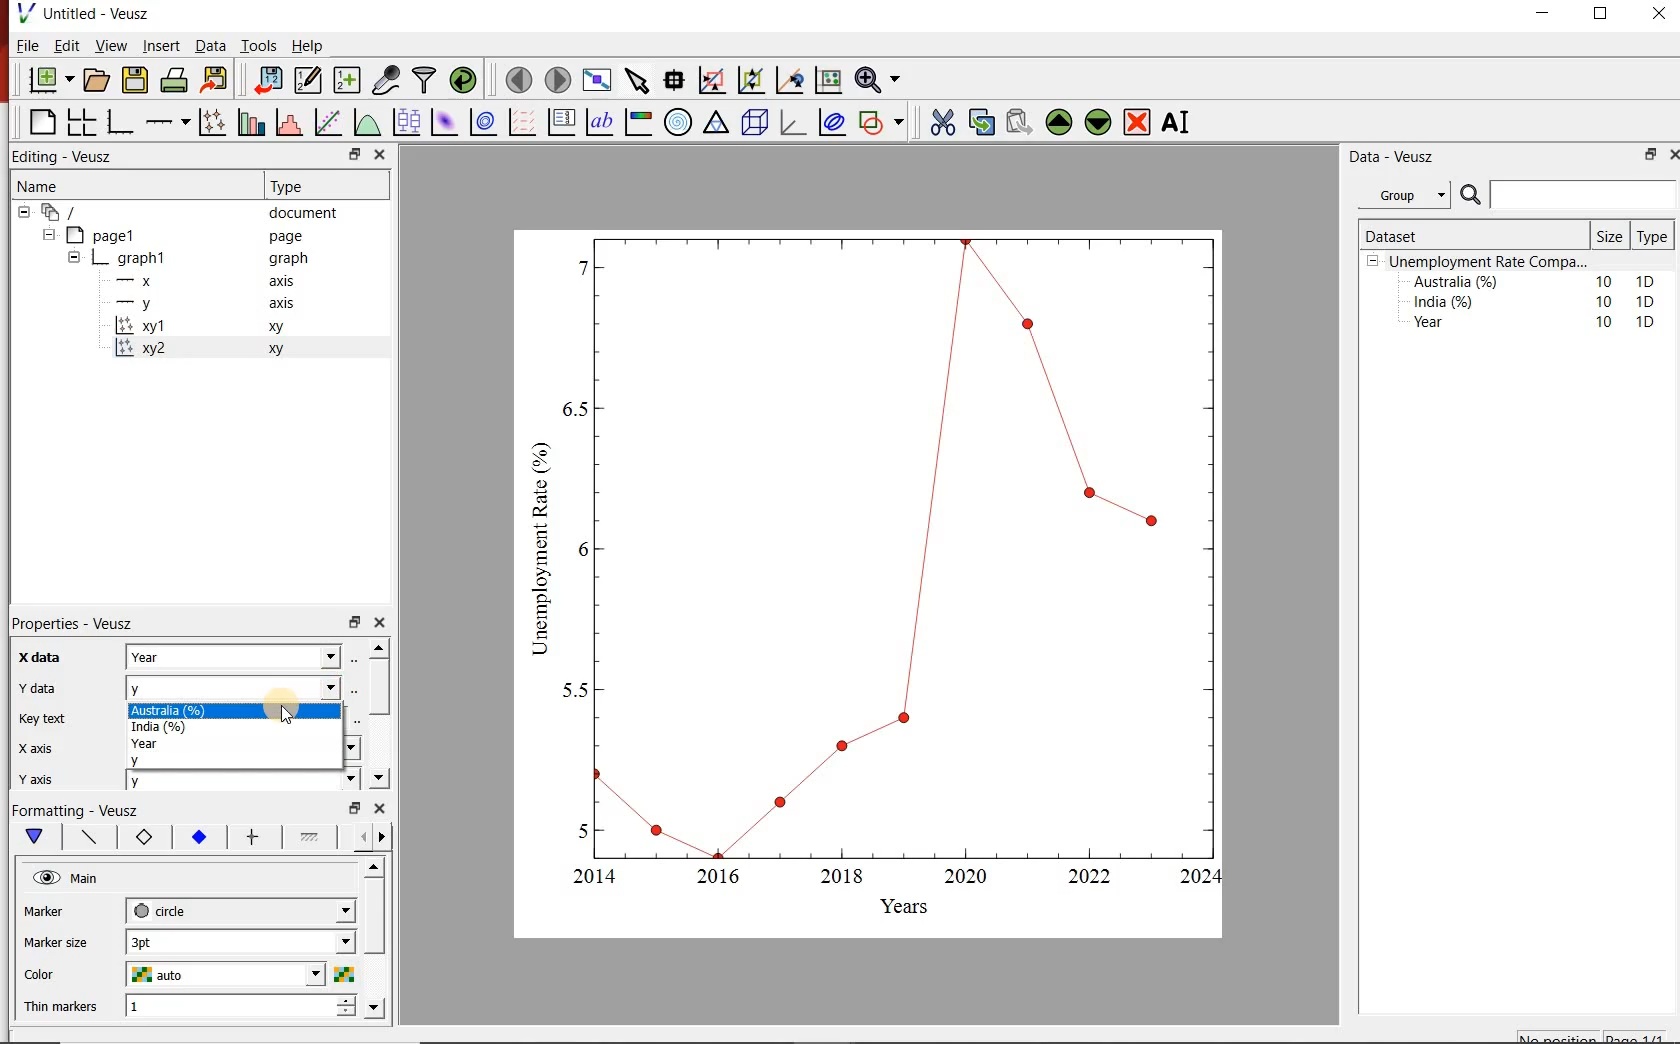  Describe the element at coordinates (327, 122) in the screenshot. I see `fit a function` at that location.